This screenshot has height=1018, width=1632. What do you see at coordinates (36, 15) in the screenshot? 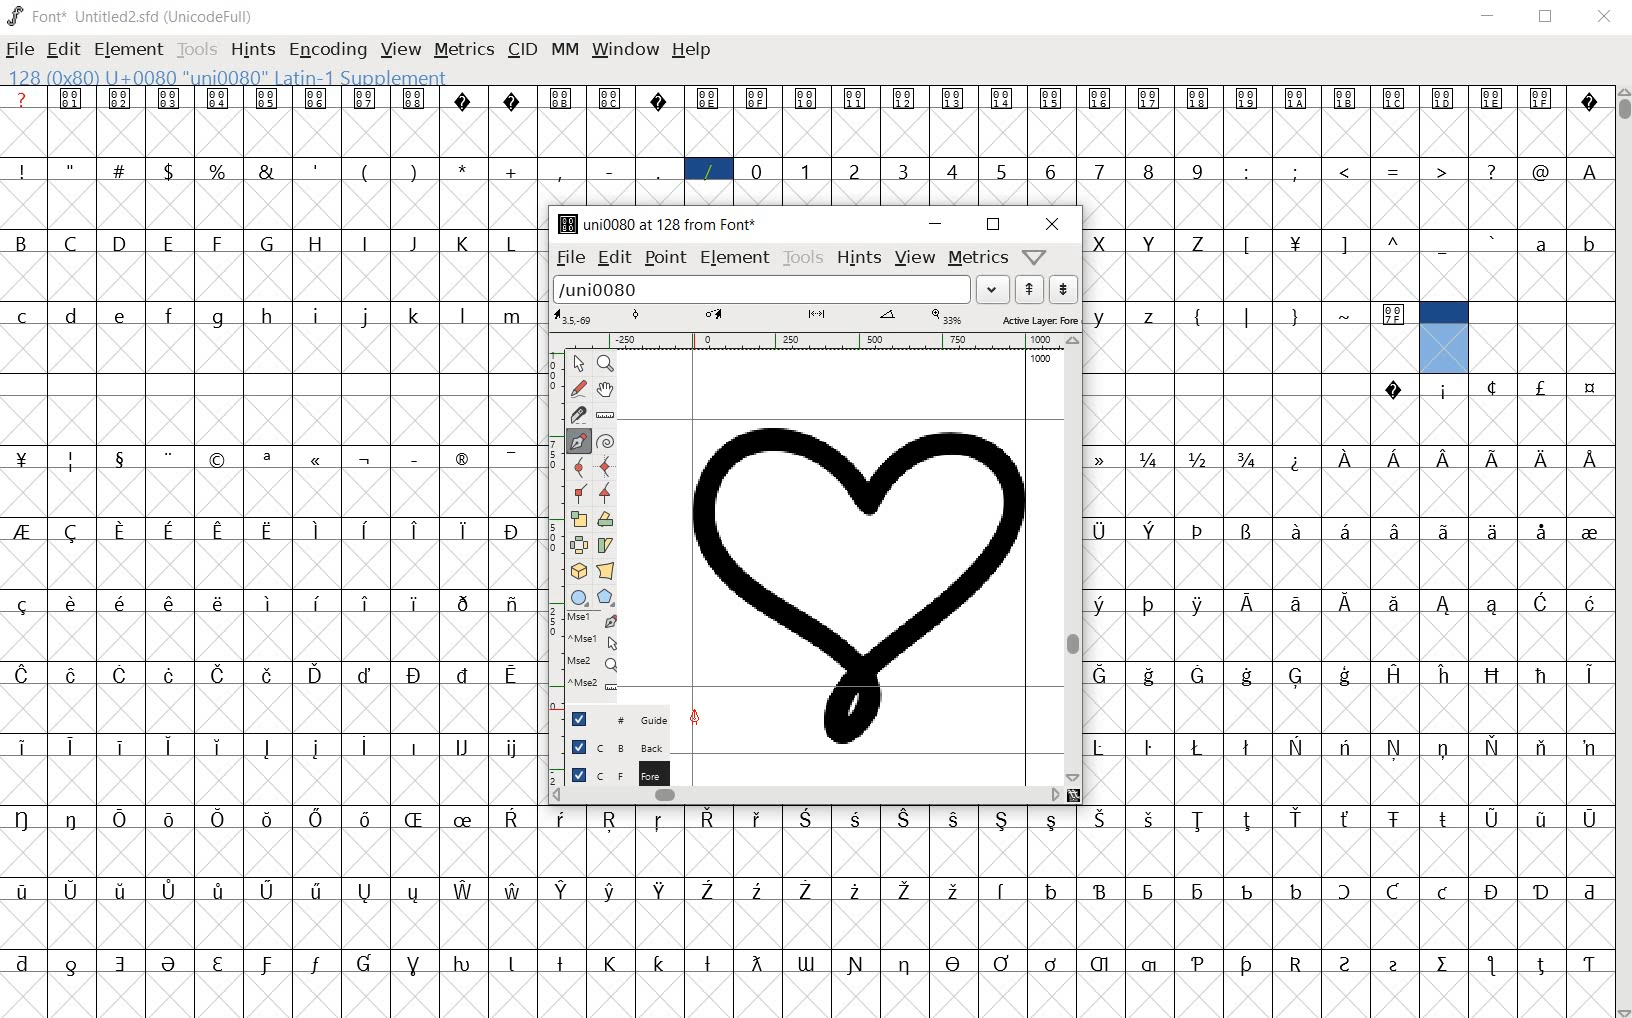
I see `FONT` at bounding box center [36, 15].